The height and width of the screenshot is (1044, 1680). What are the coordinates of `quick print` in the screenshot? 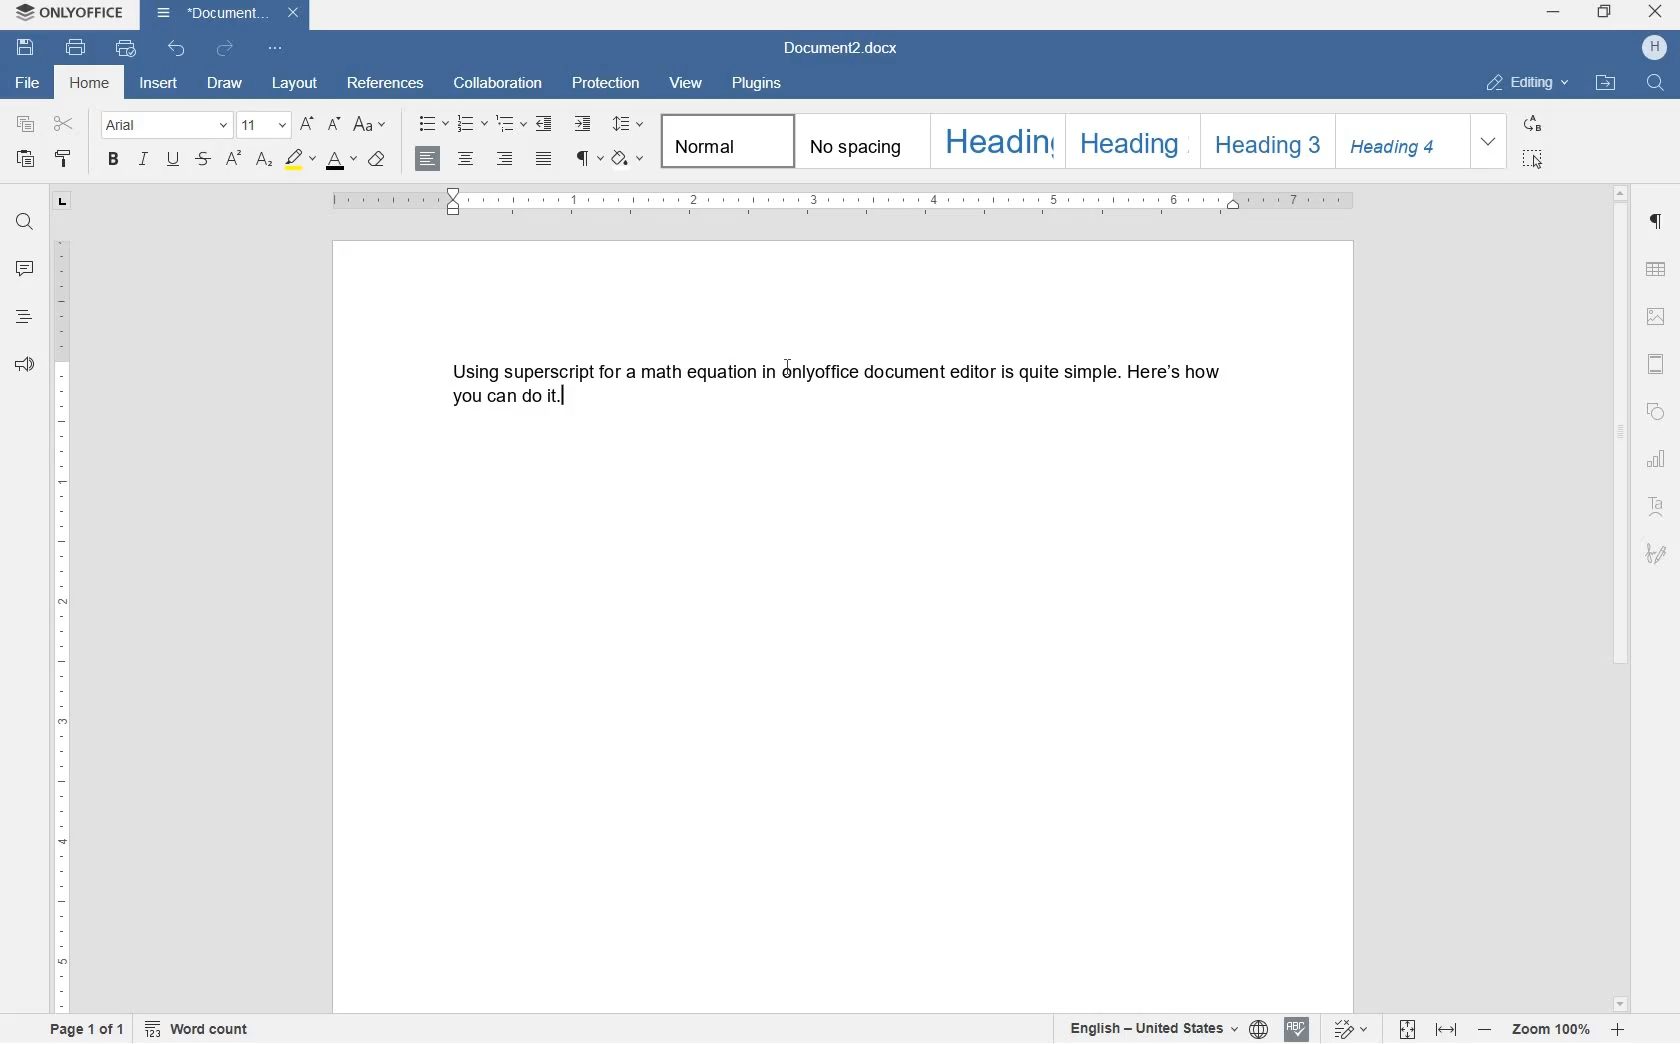 It's located at (124, 48).